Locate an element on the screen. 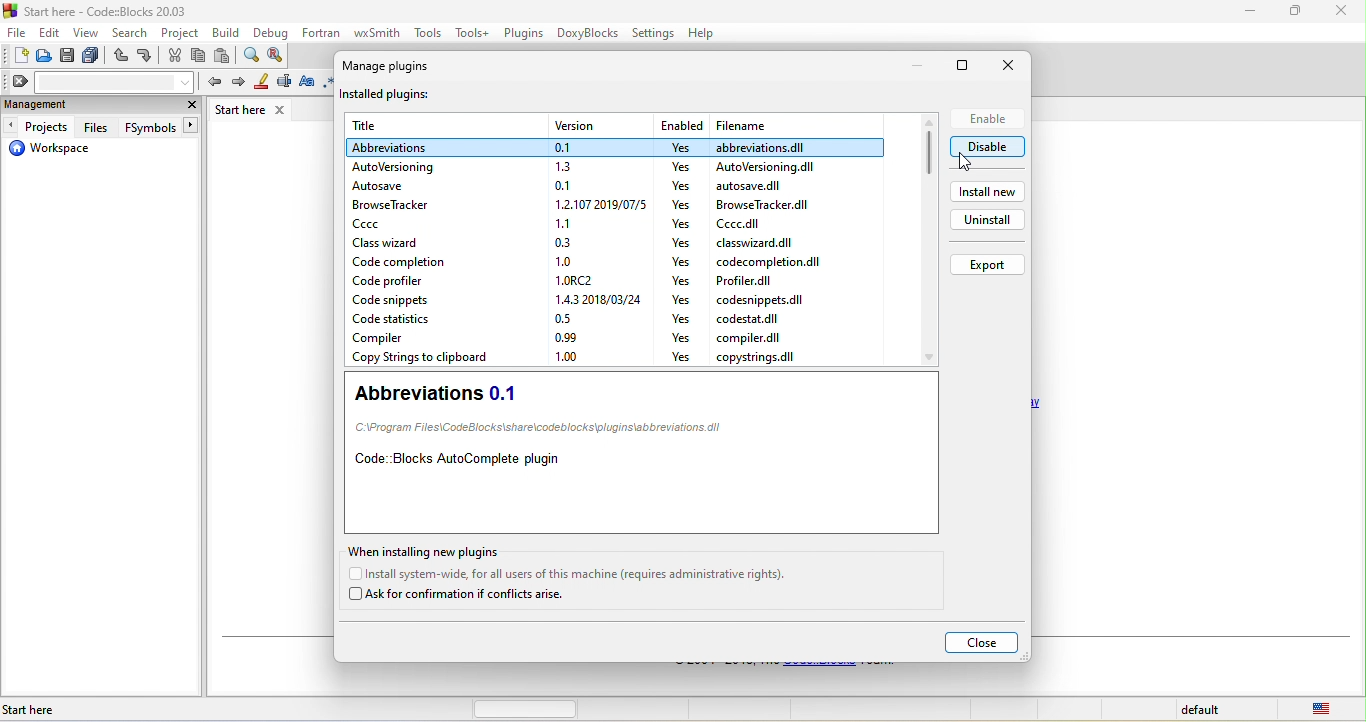 This screenshot has height=722, width=1366. export is located at coordinates (987, 264).